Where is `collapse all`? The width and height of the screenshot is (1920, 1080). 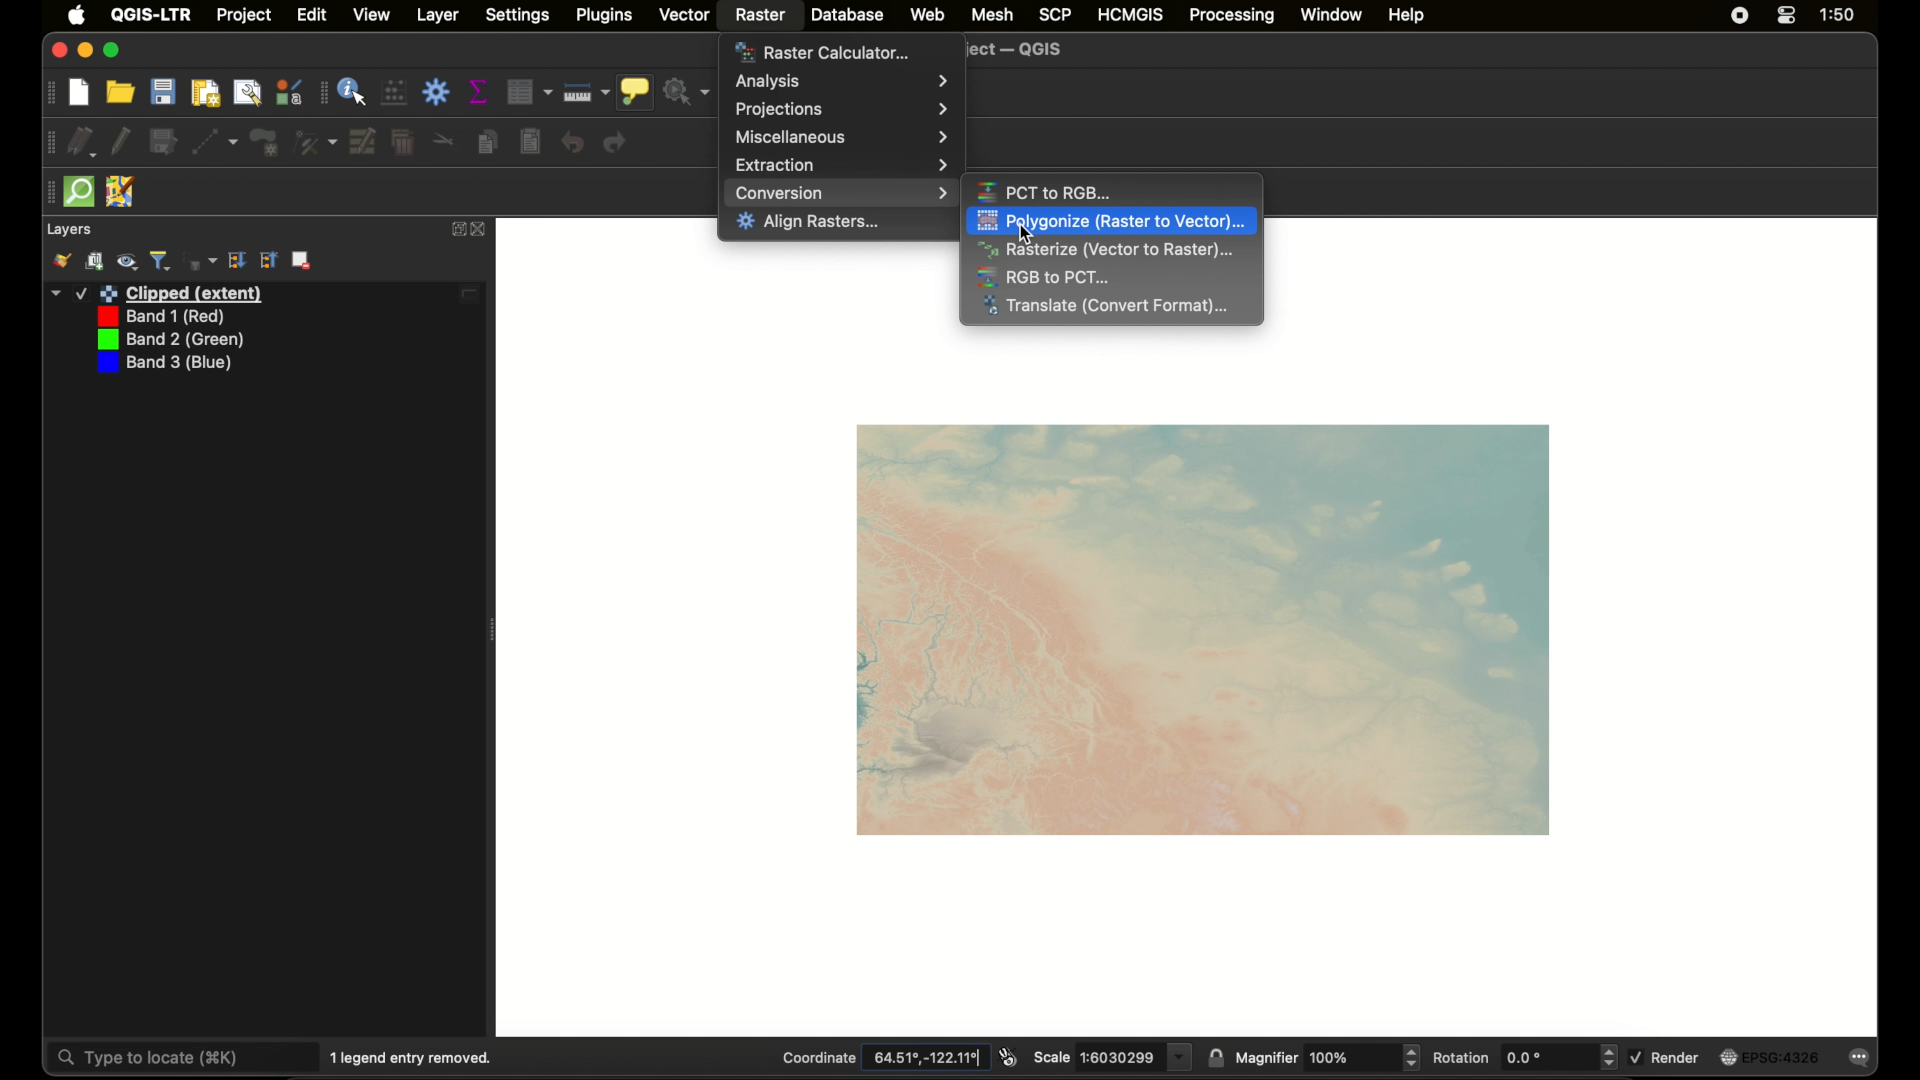 collapse all is located at coordinates (237, 260).